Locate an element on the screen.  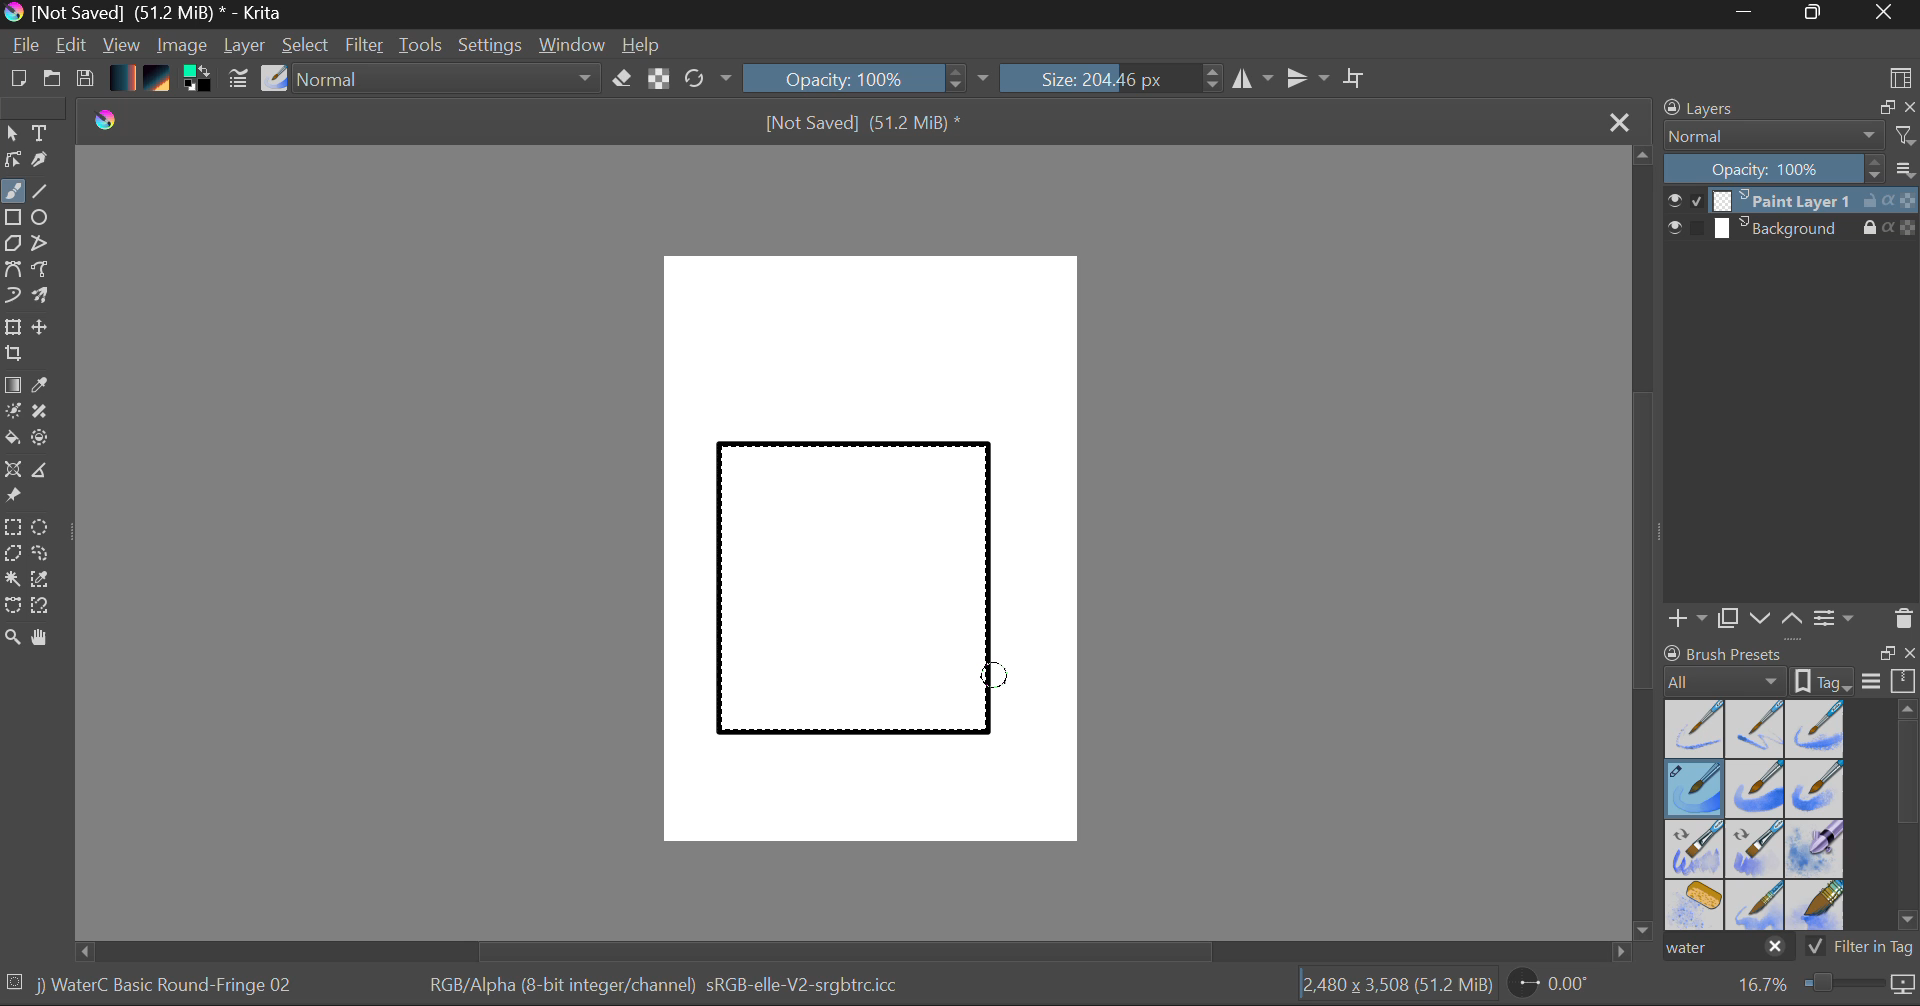
Lock Alpha is located at coordinates (656, 80).